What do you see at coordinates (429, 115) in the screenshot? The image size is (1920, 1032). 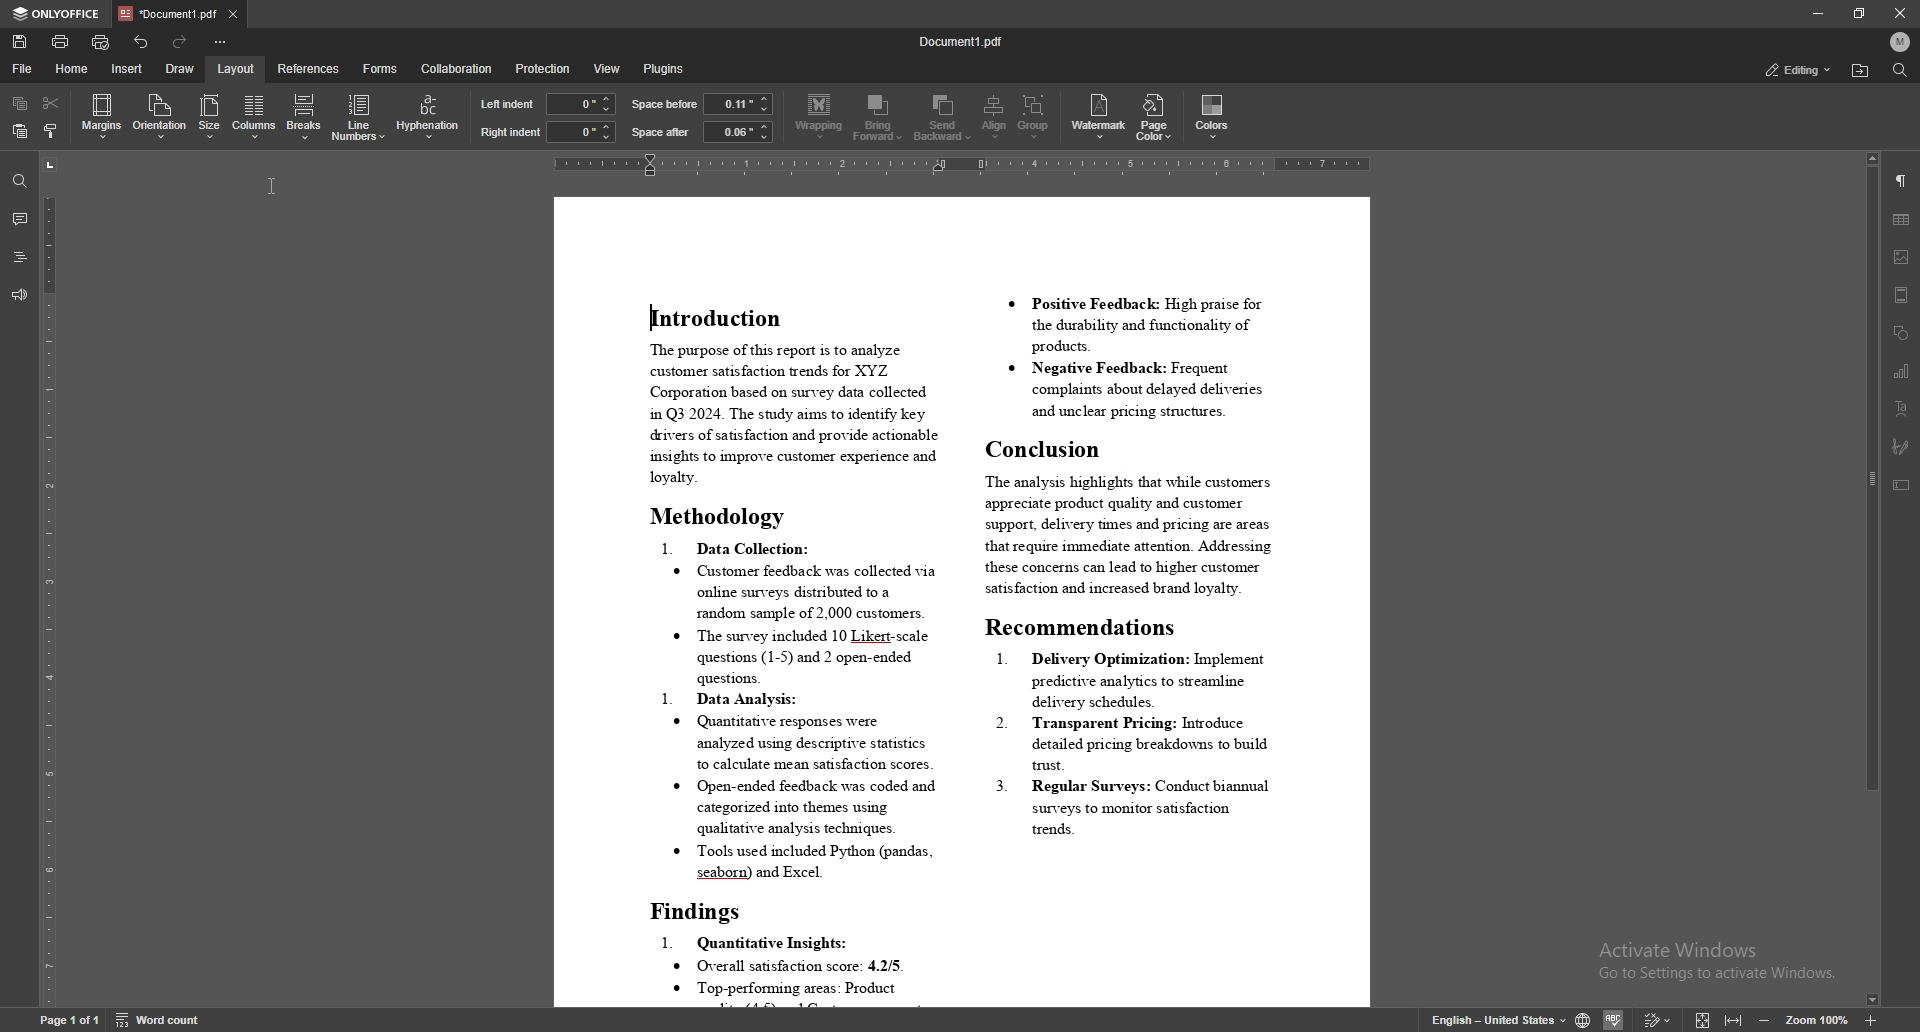 I see `hyphentation` at bounding box center [429, 115].